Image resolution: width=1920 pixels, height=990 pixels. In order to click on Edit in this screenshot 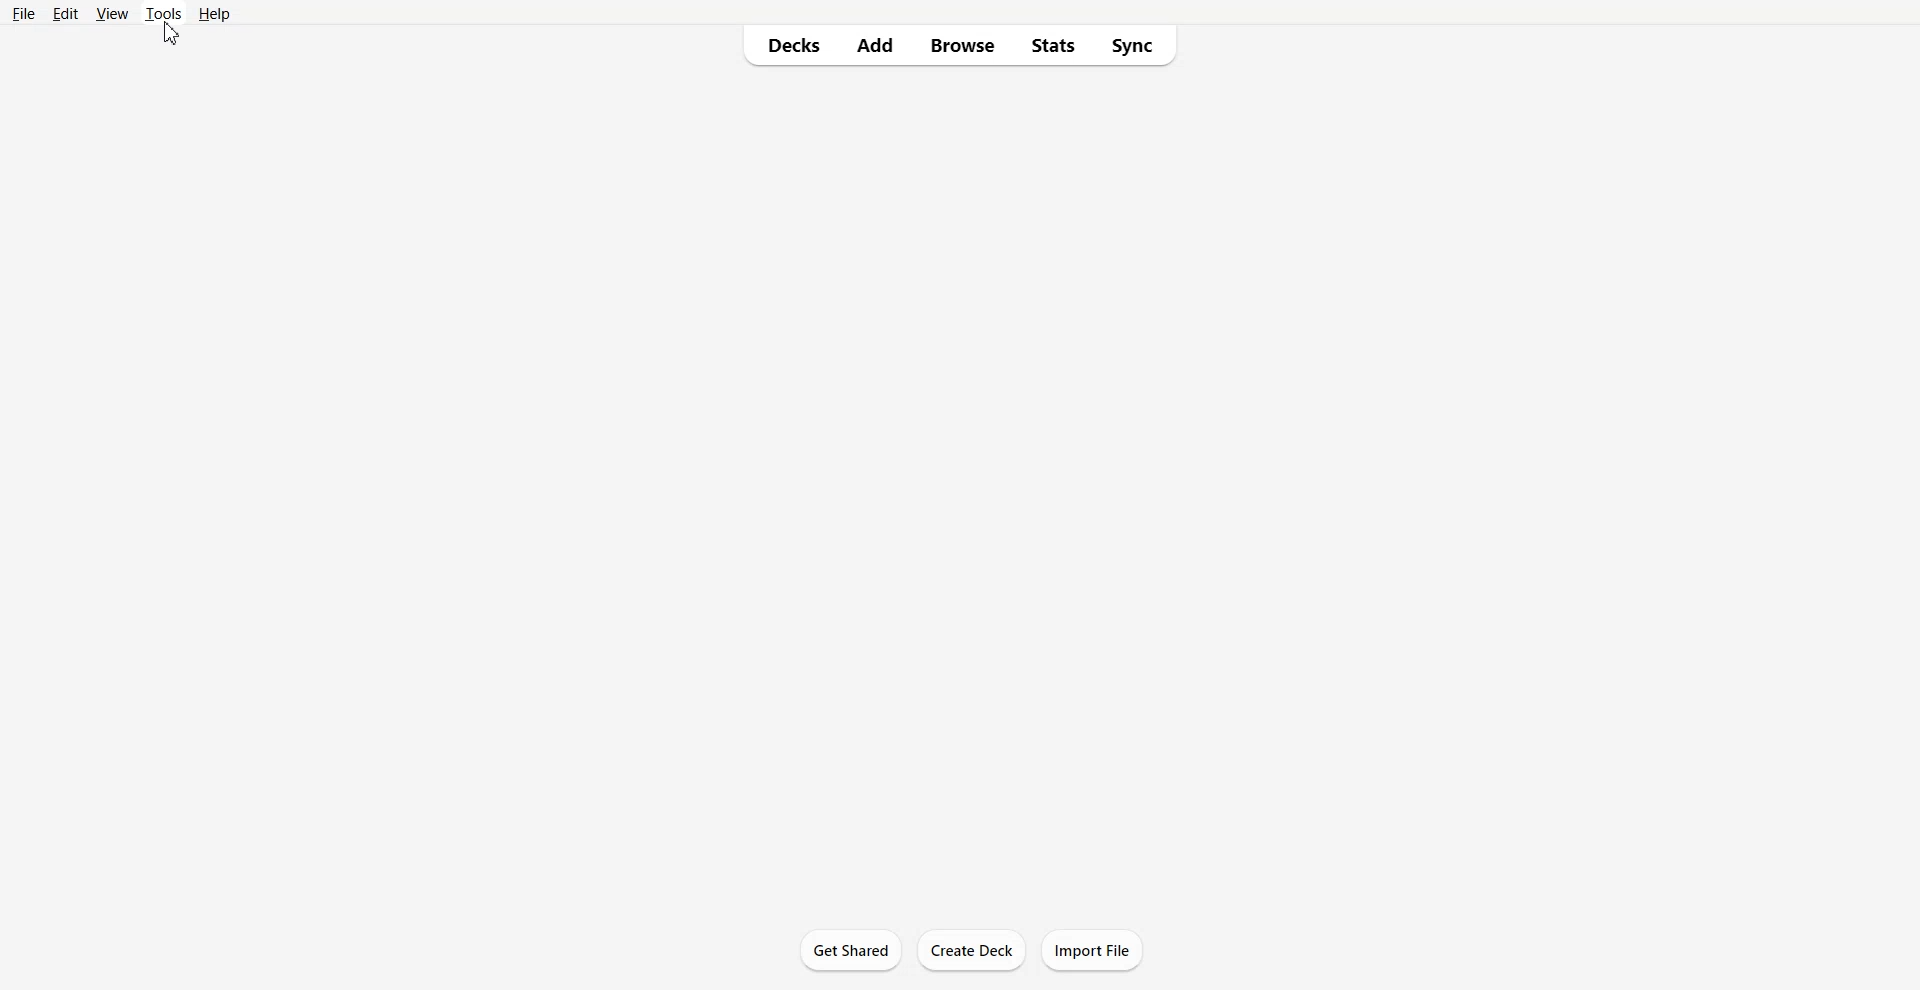, I will do `click(65, 14)`.